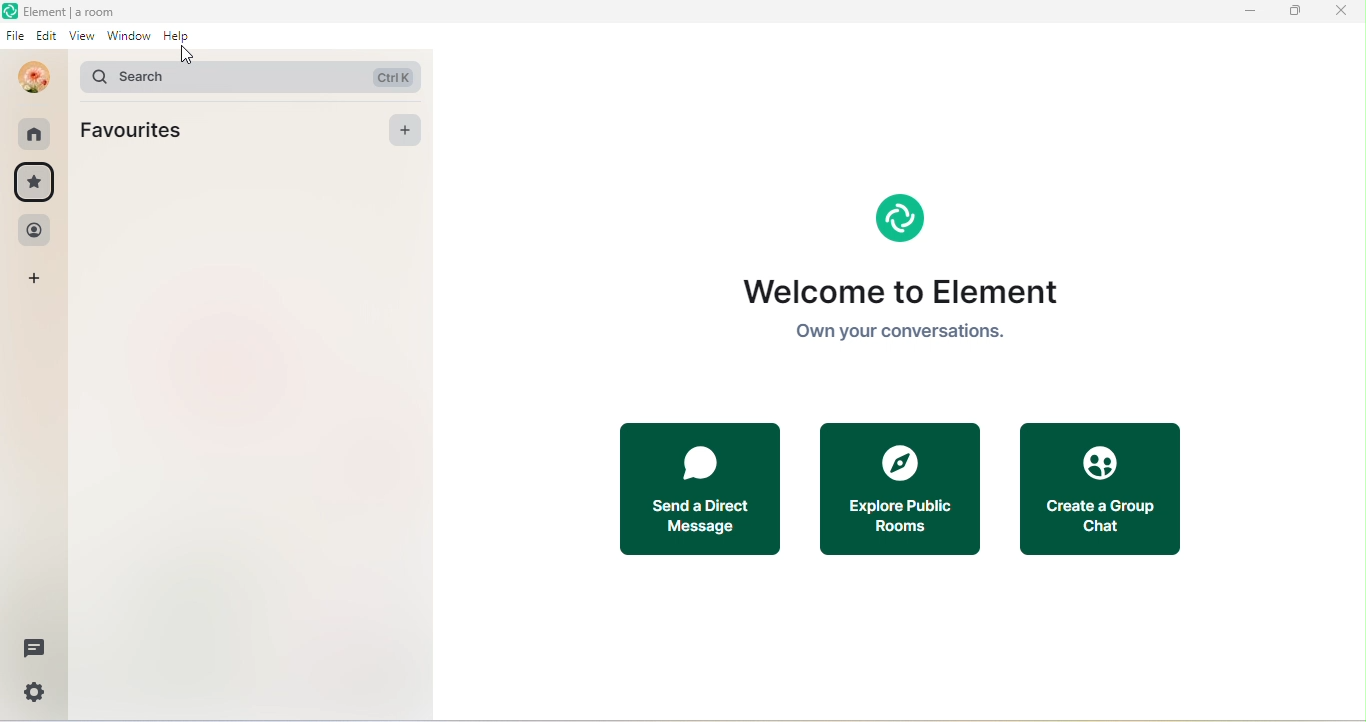 The height and width of the screenshot is (722, 1366). What do you see at coordinates (31, 76) in the screenshot?
I see `Profile Icon` at bounding box center [31, 76].